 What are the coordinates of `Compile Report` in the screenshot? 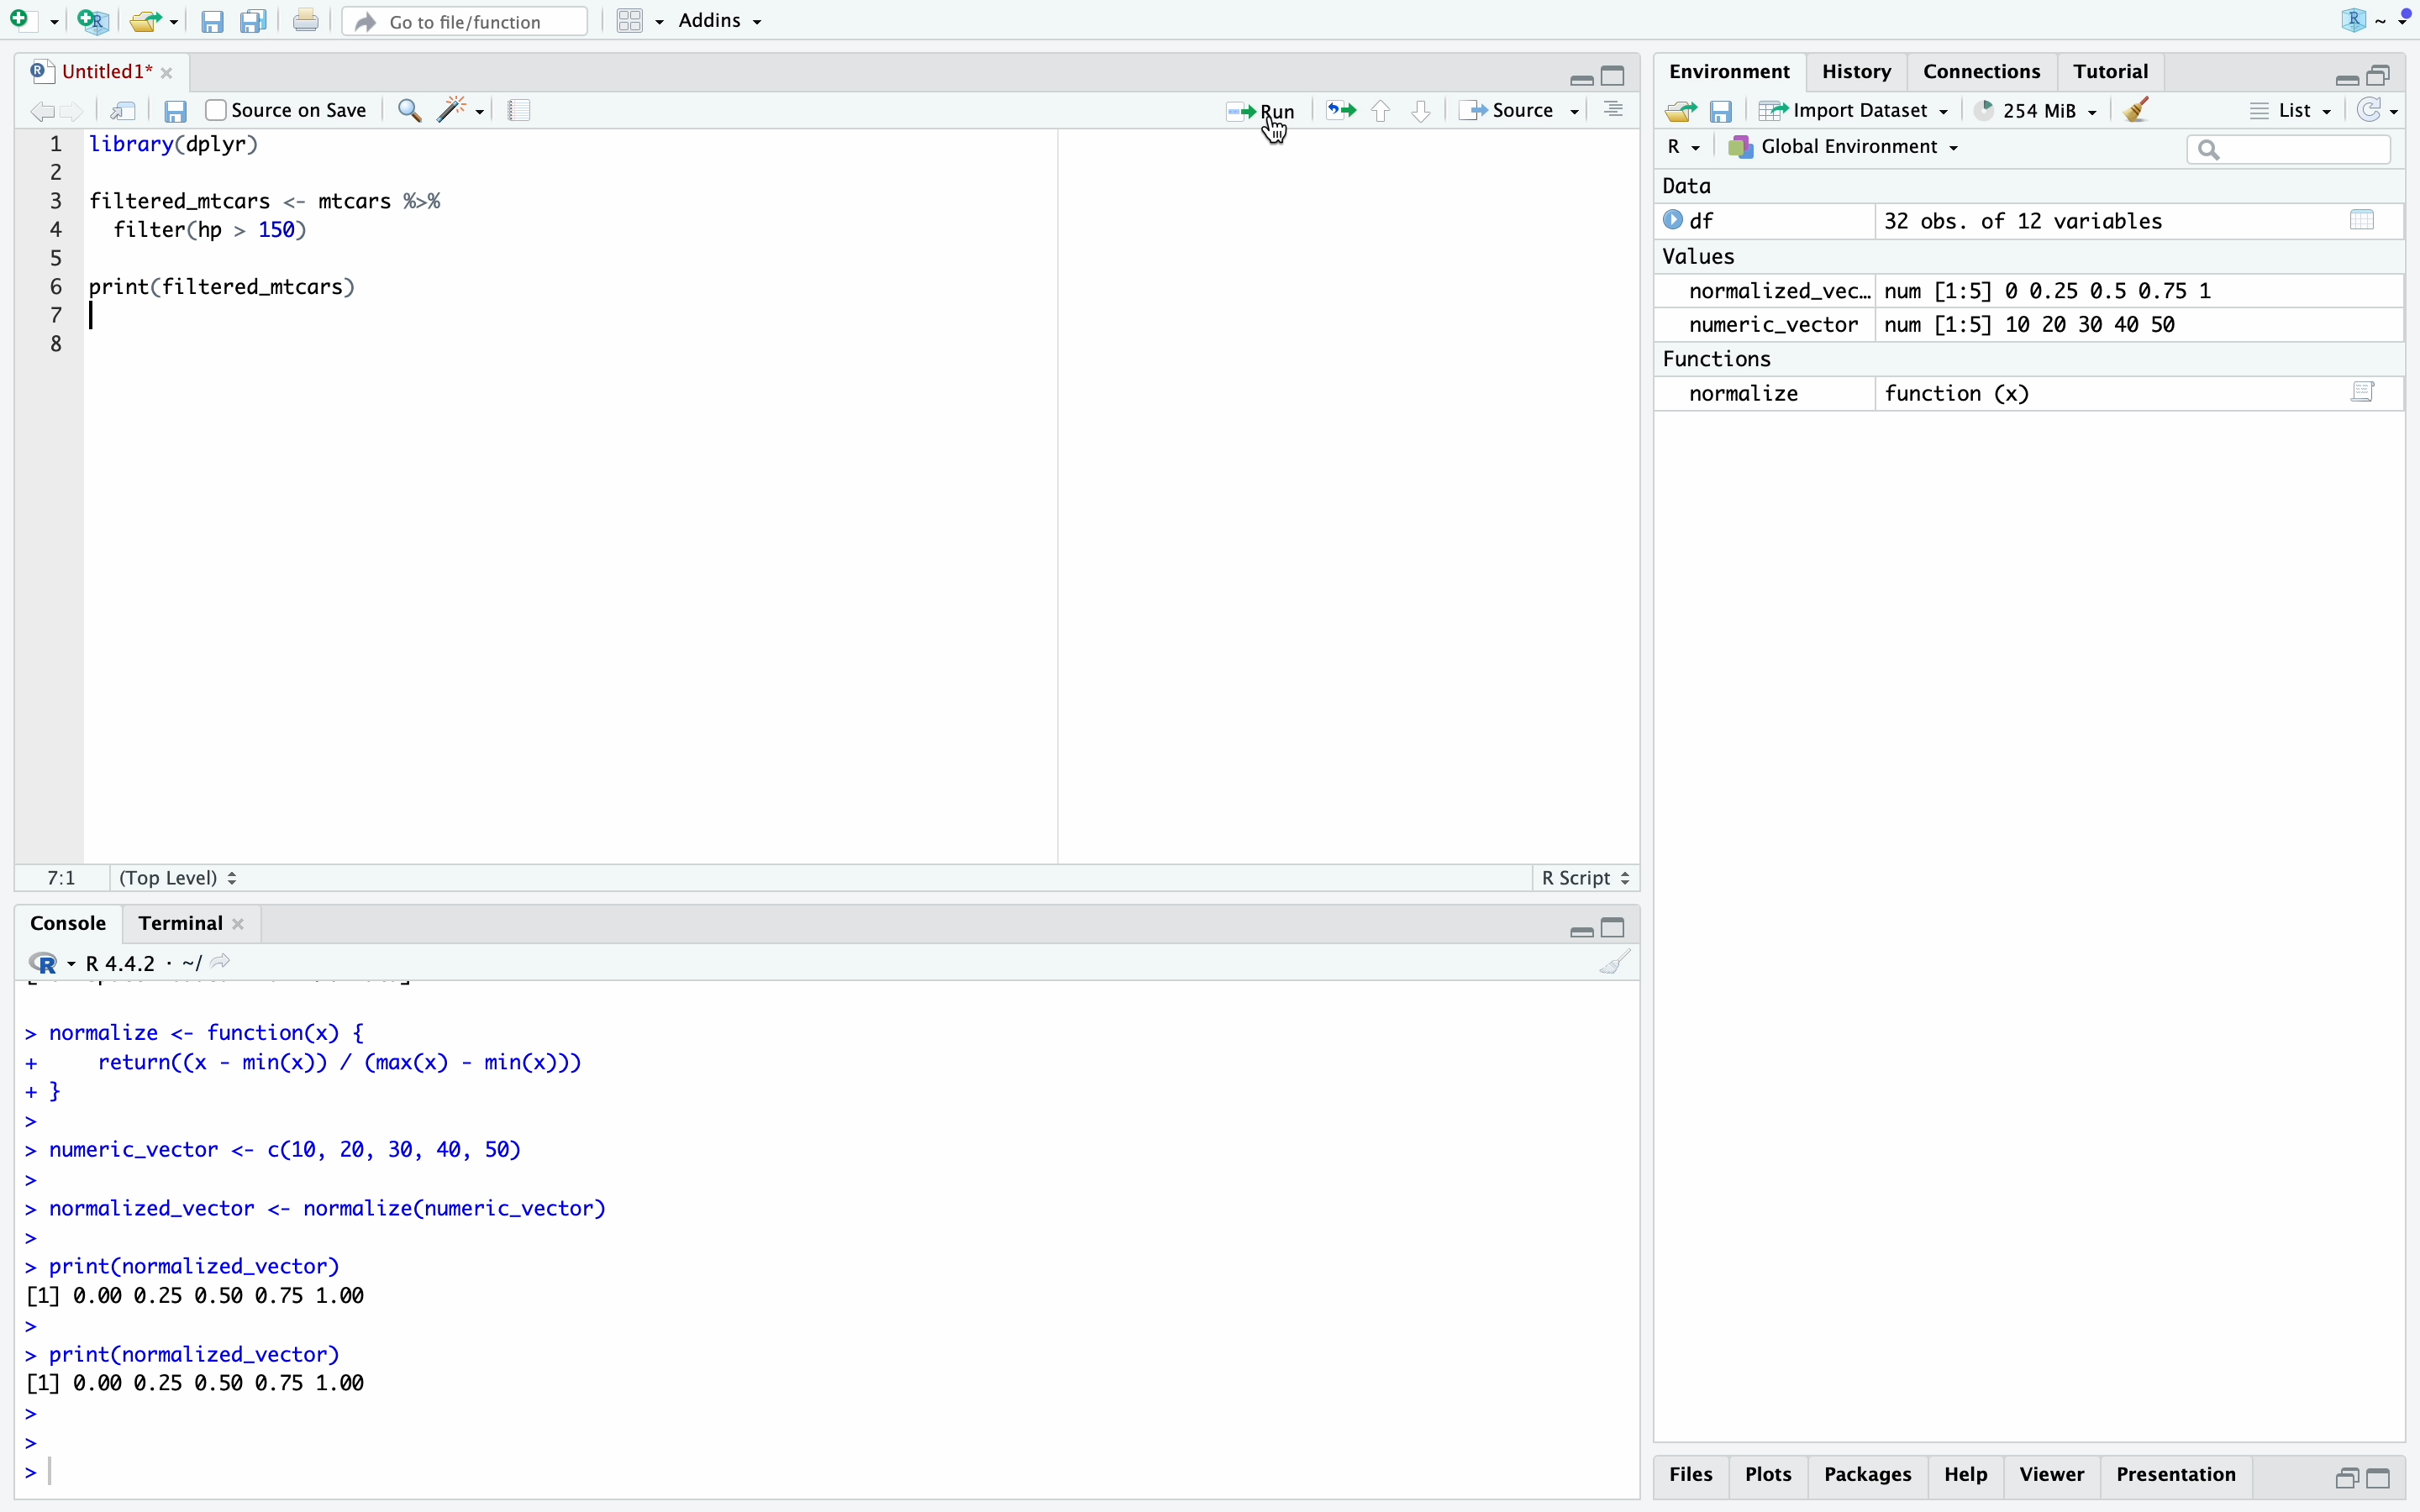 It's located at (527, 112).